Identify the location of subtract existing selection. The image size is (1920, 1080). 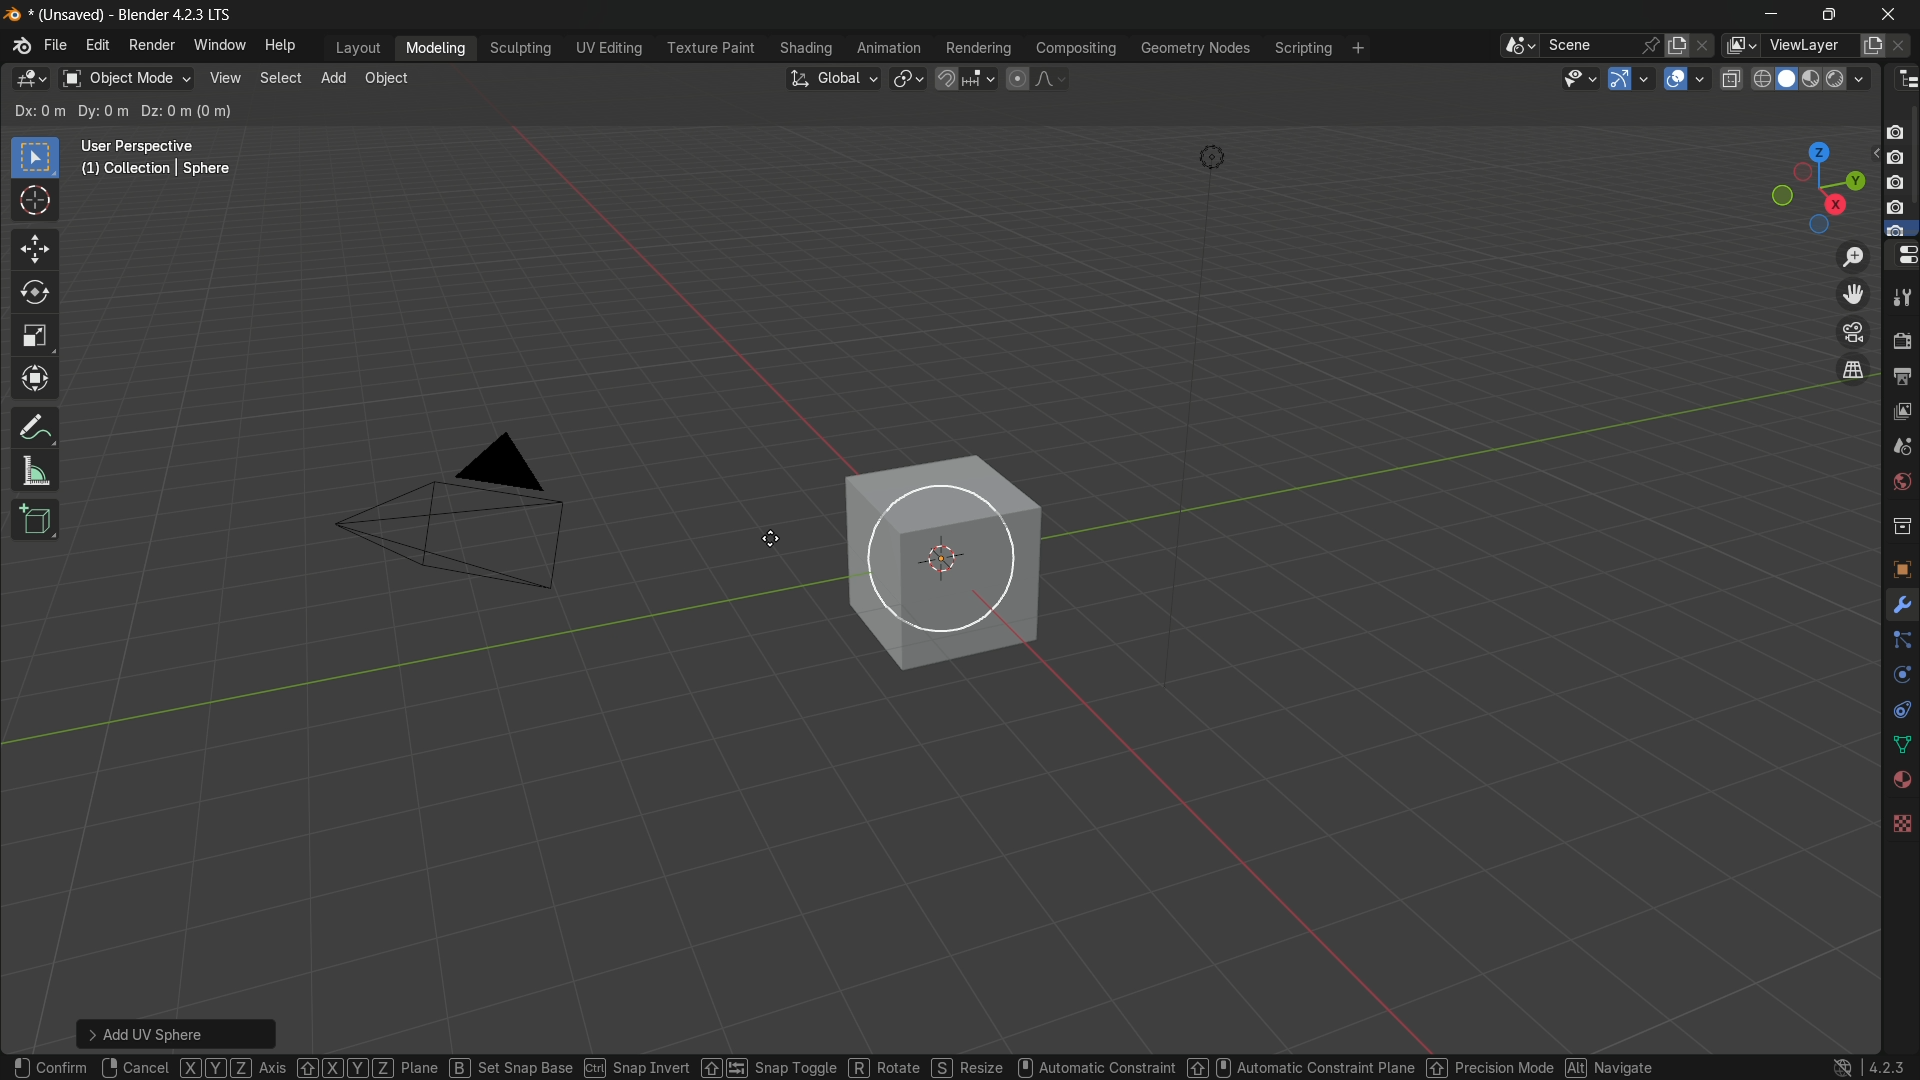
(73, 110).